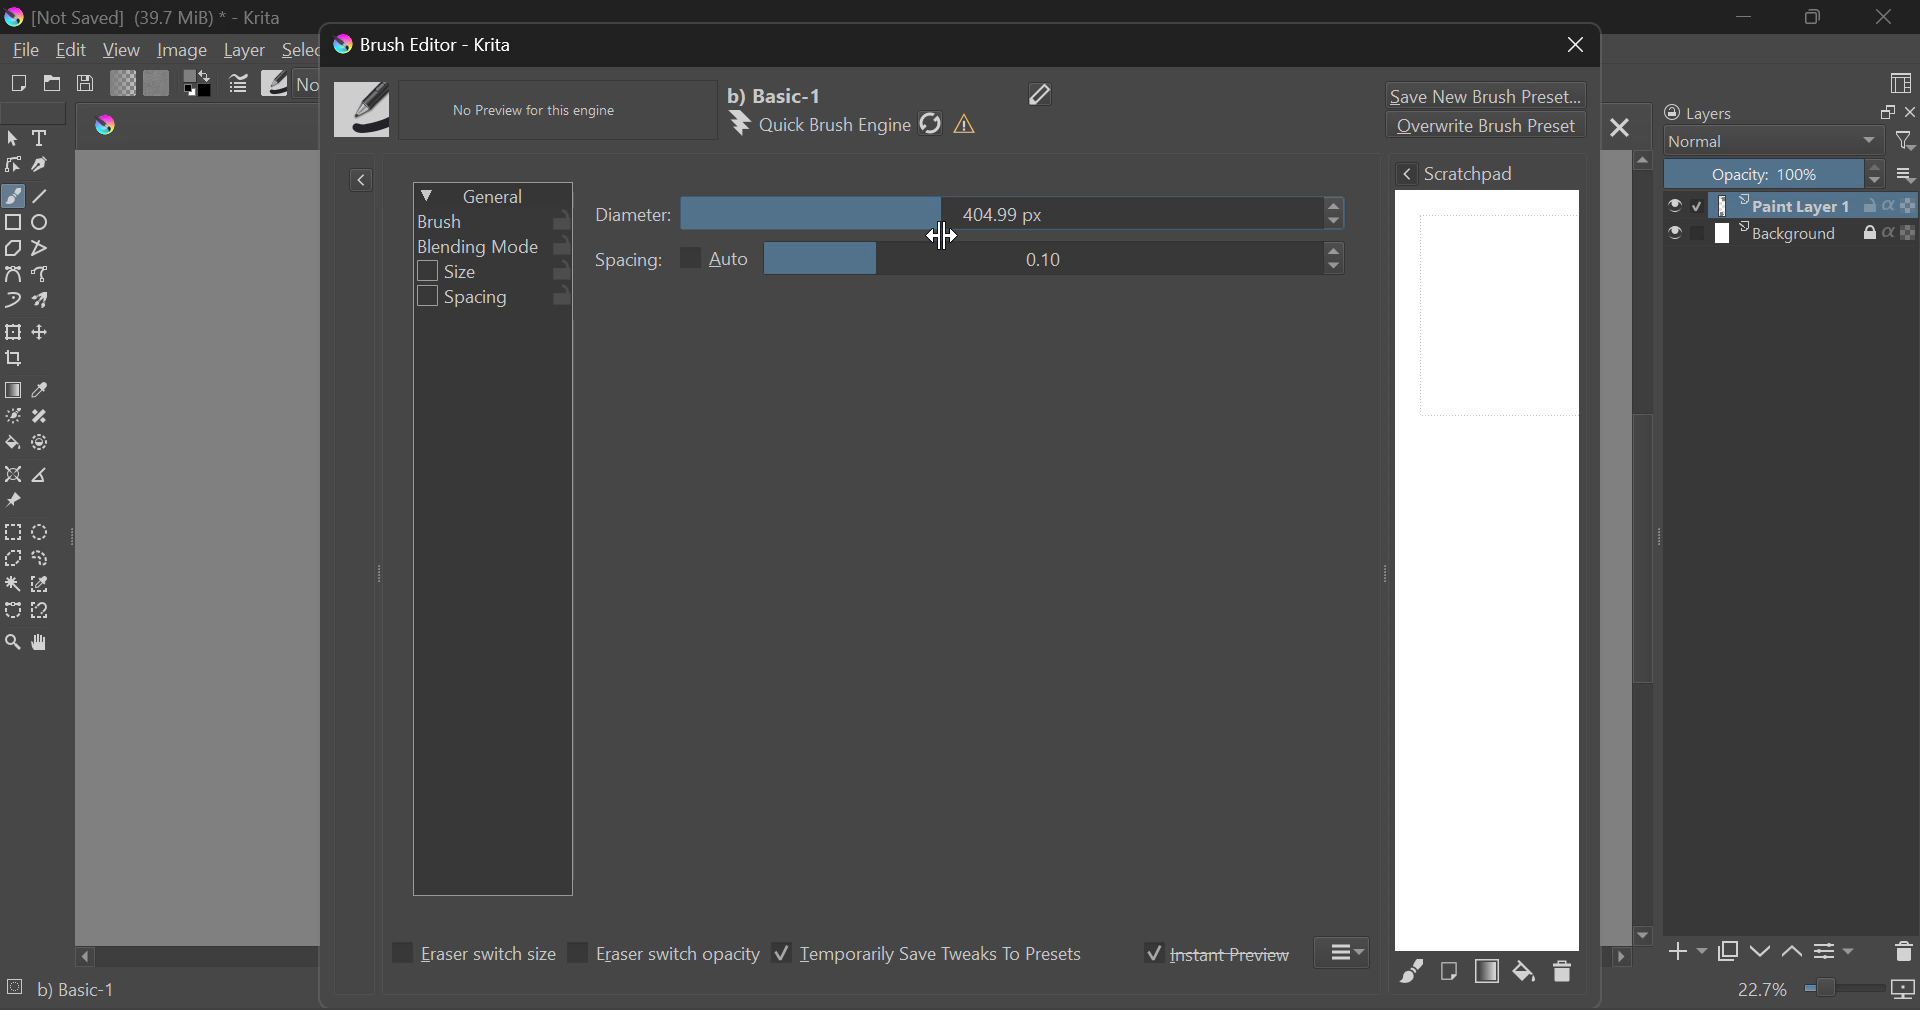  Describe the element at coordinates (276, 84) in the screenshot. I see `Brush Presets` at that location.